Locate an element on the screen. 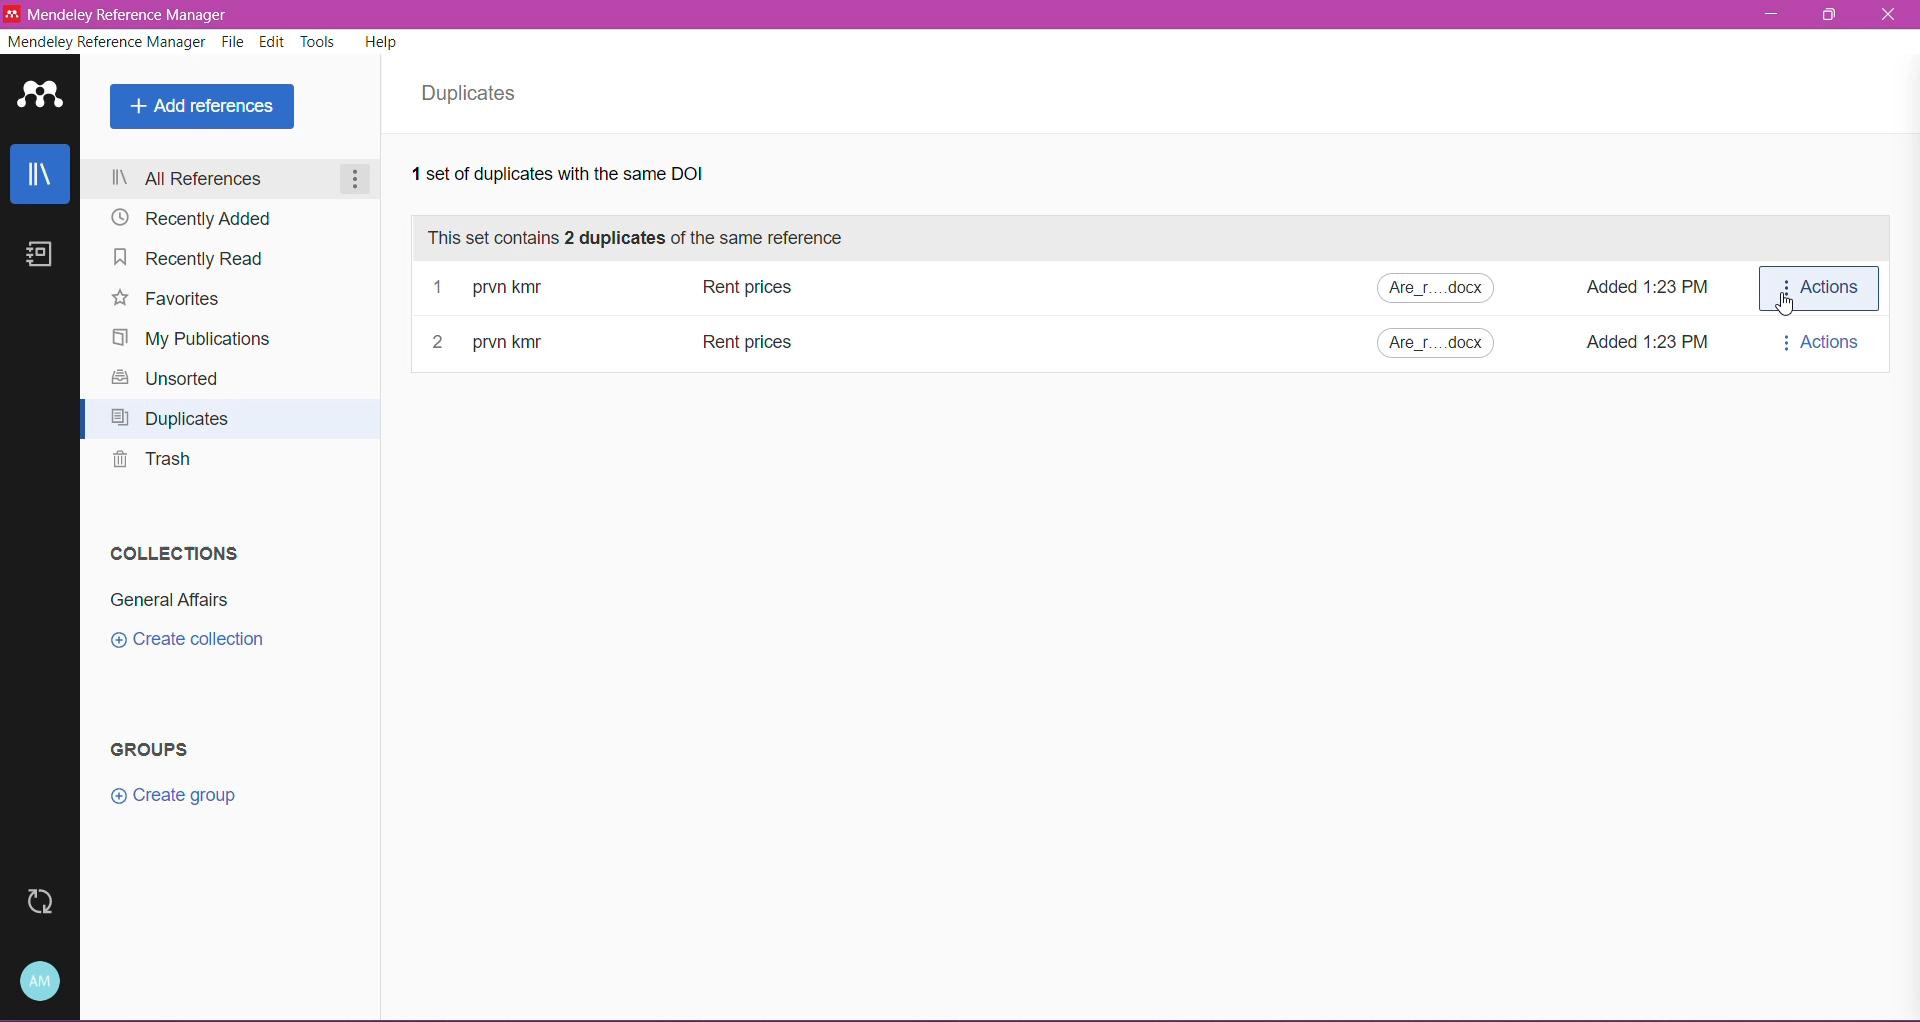  Application Logo is located at coordinates (40, 96).